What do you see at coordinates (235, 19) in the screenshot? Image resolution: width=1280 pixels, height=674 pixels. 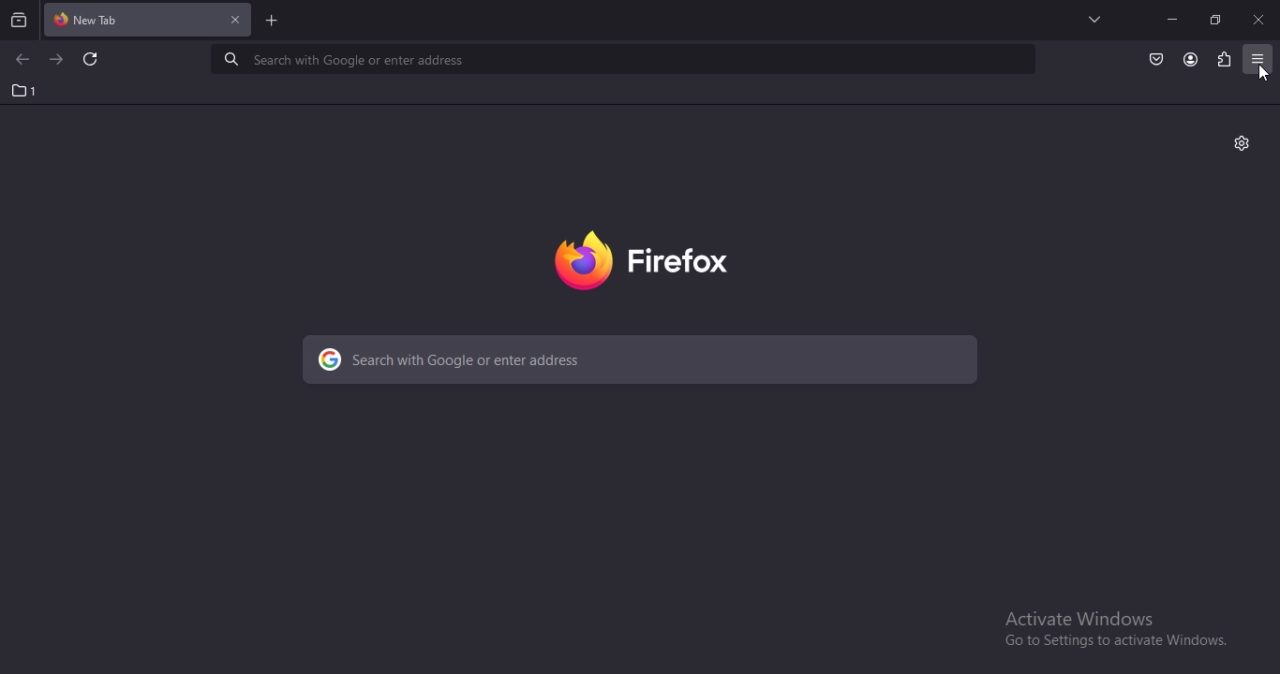 I see `close tab` at bounding box center [235, 19].